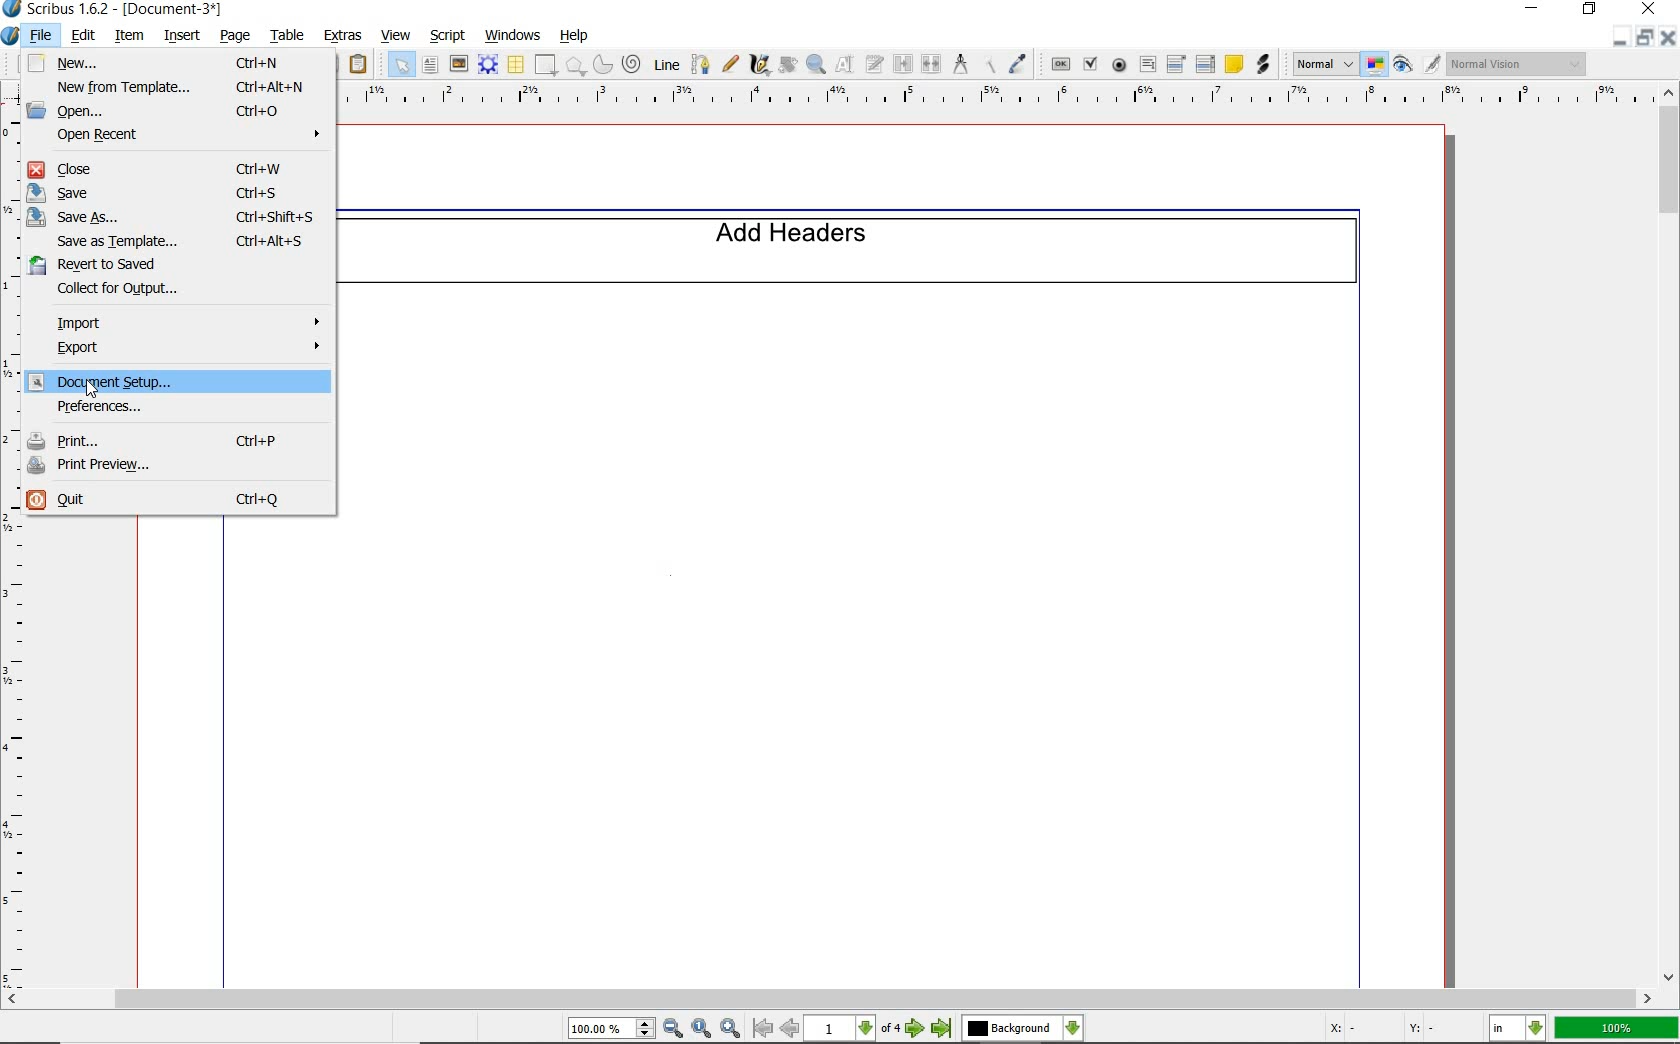 Image resolution: width=1680 pixels, height=1044 pixels. I want to click on windows, so click(513, 34).